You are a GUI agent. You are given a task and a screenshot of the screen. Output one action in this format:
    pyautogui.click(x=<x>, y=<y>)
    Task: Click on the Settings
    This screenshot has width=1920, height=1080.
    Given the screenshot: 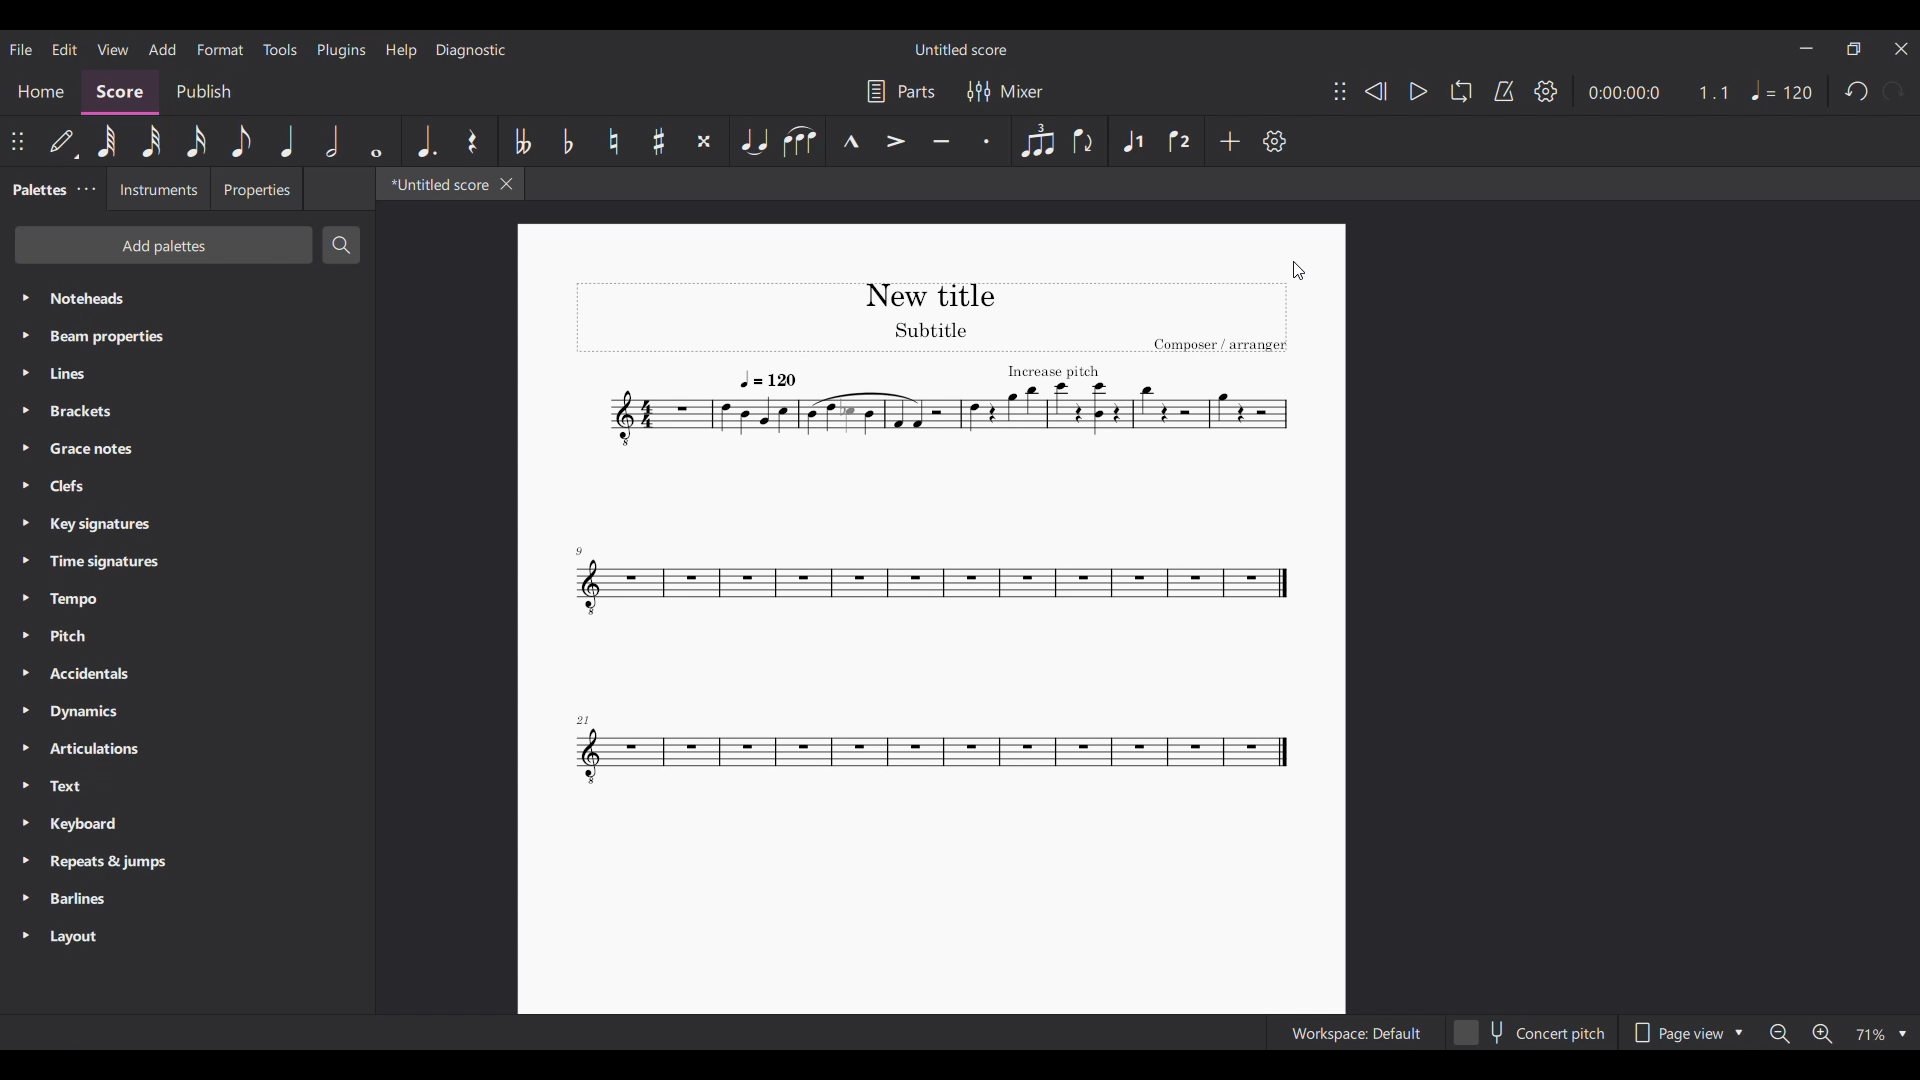 What is the action you would take?
    pyautogui.click(x=1274, y=141)
    